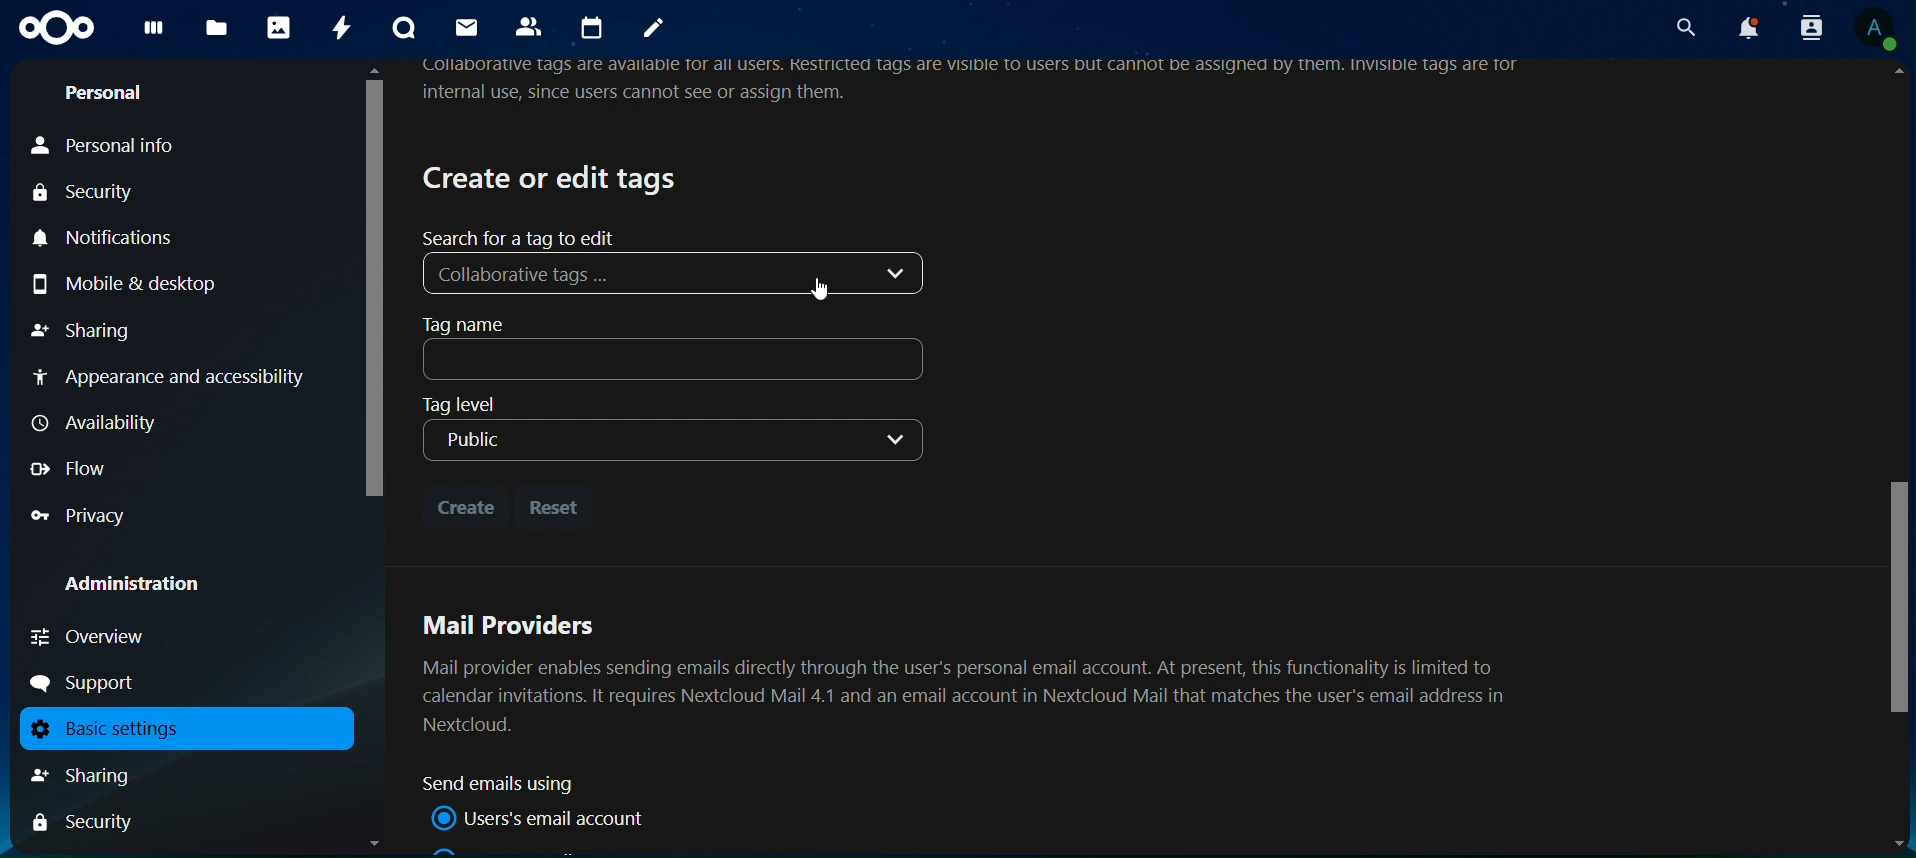 The height and width of the screenshot is (858, 1916). What do you see at coordinates (372, 457) in the screenshot?
I see `Scrollbar` at bounding box center [372, 457].